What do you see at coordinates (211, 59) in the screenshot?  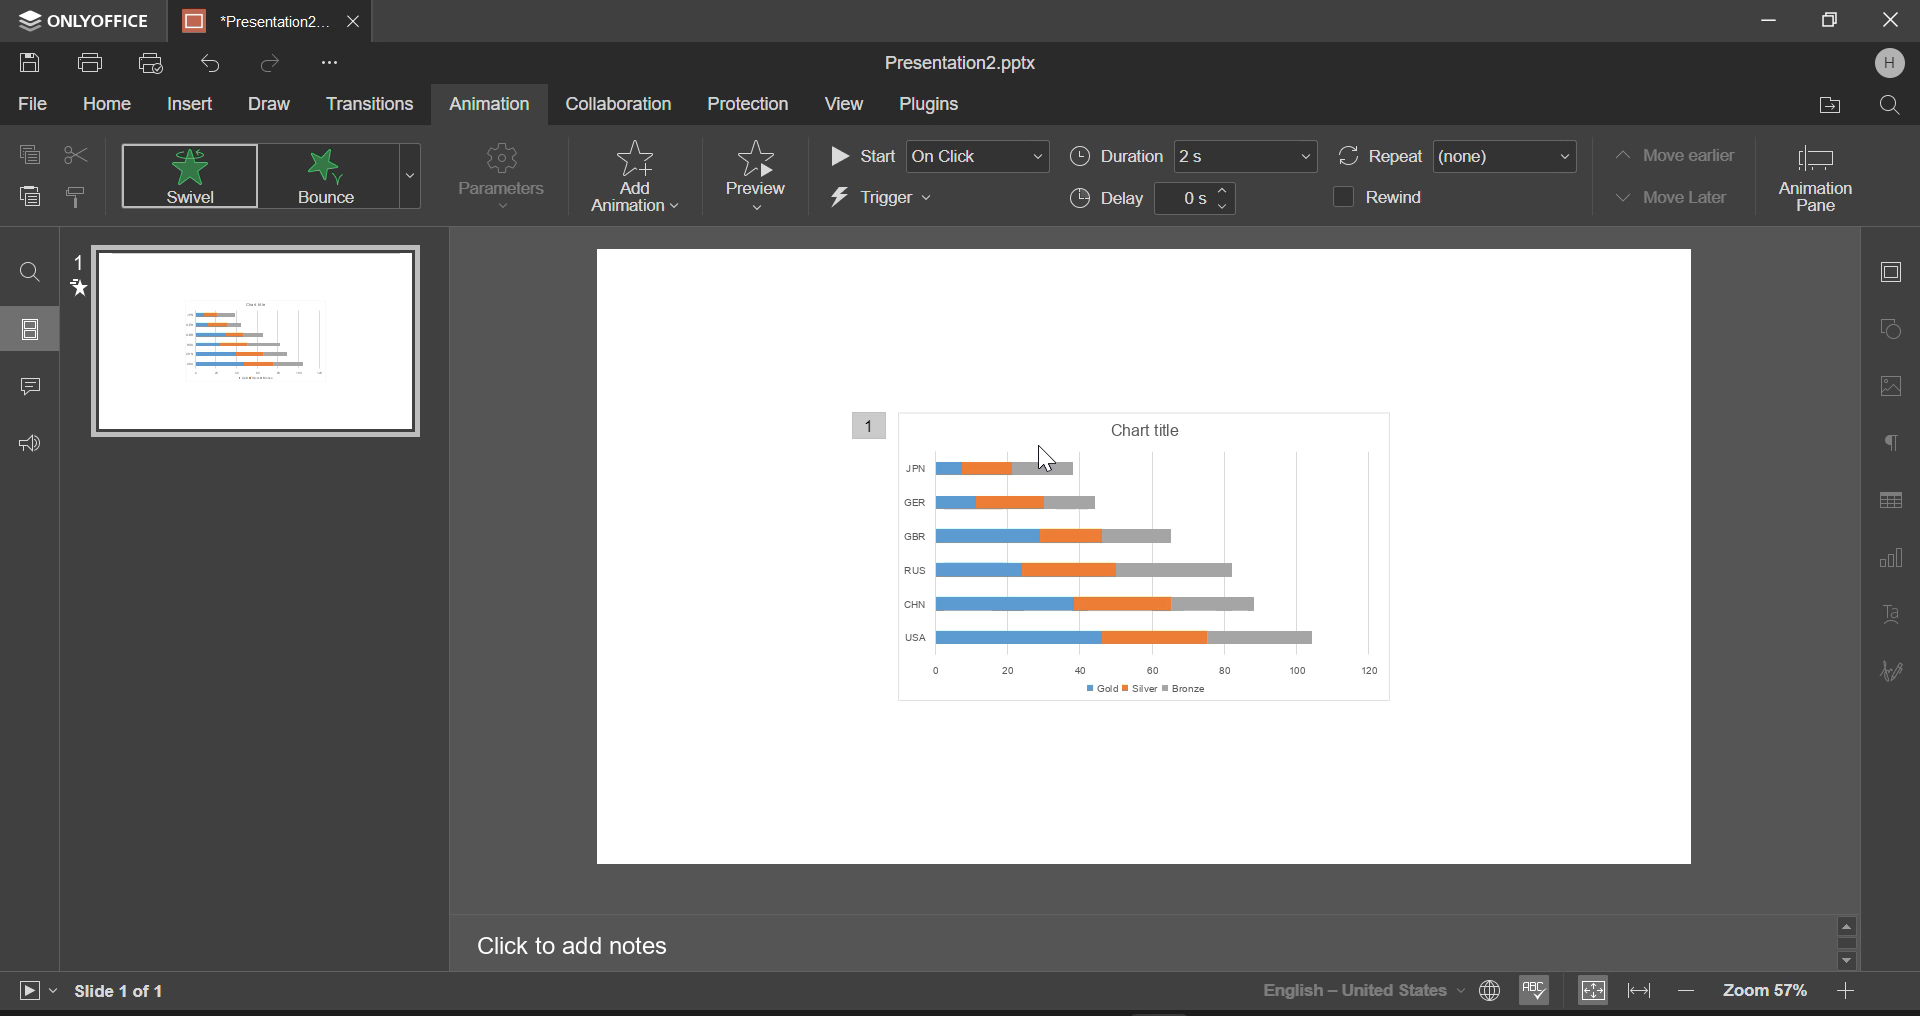 I see `Undo` at bounding box center [211, 59].